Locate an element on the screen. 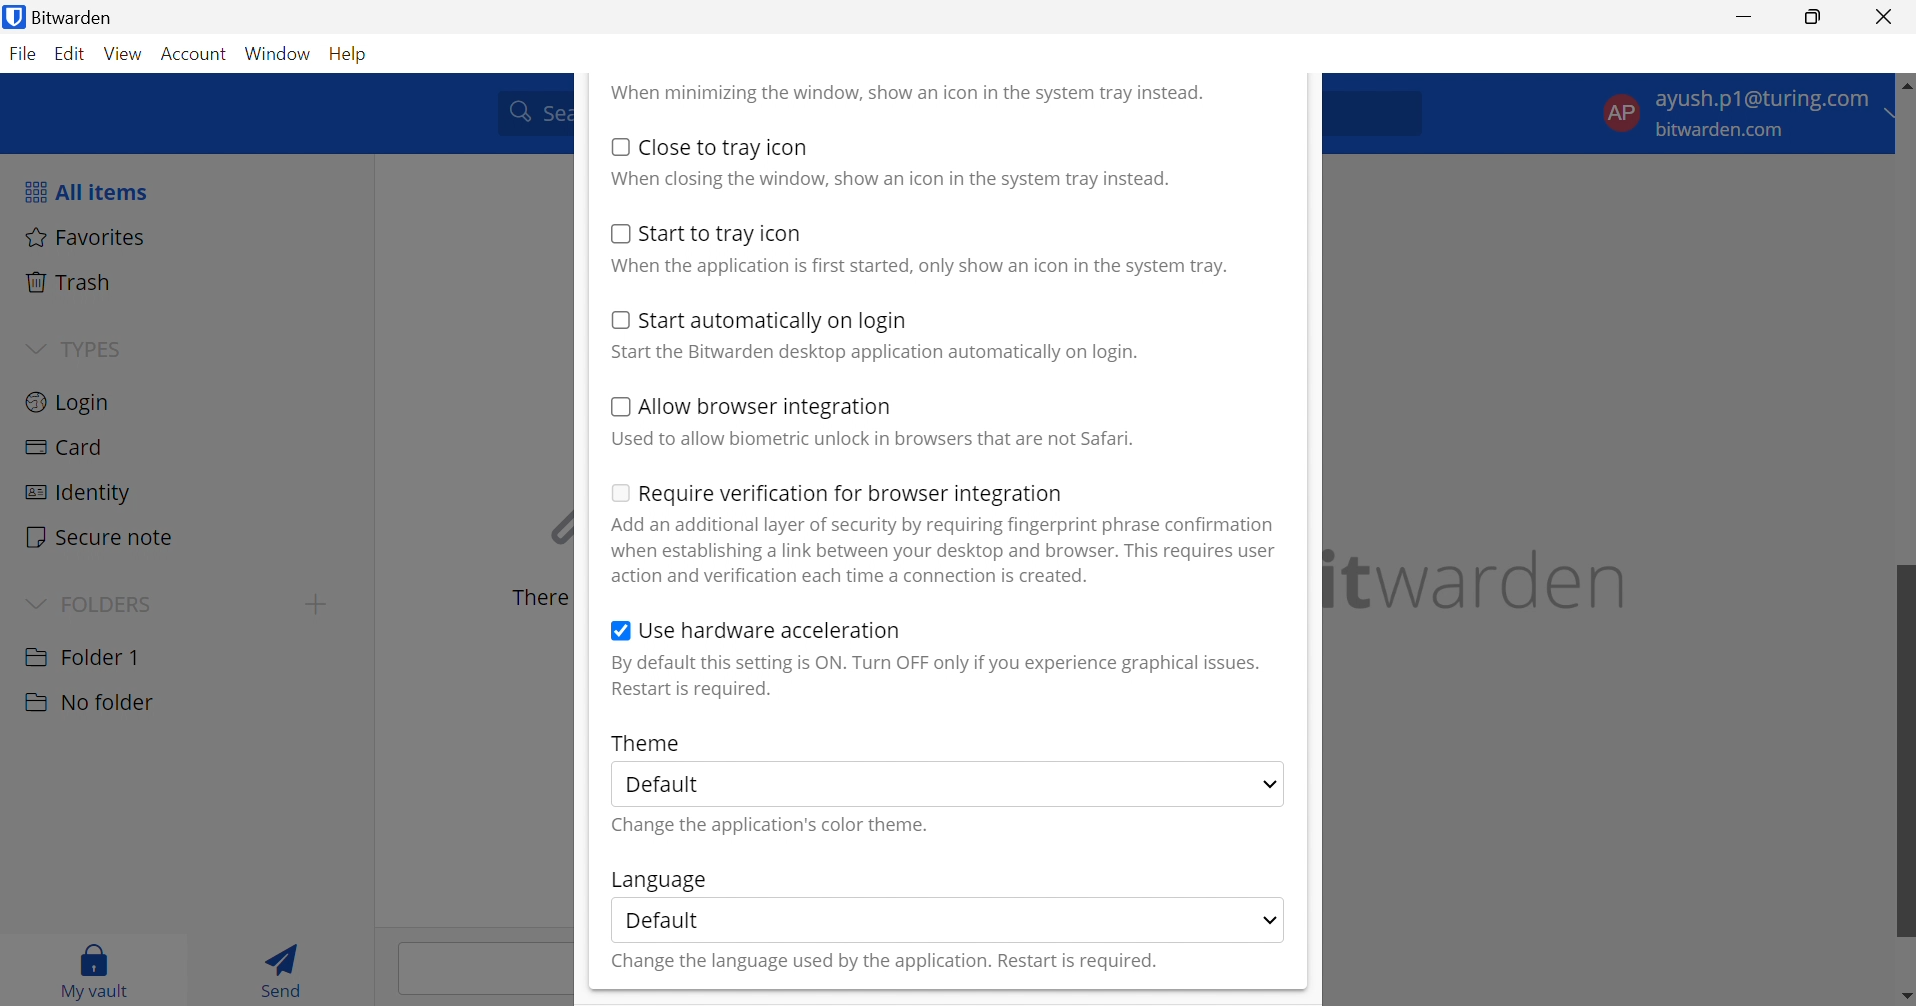  Start the Bitwarden desktop application automatically on login. is located at coordinates (877, 353).